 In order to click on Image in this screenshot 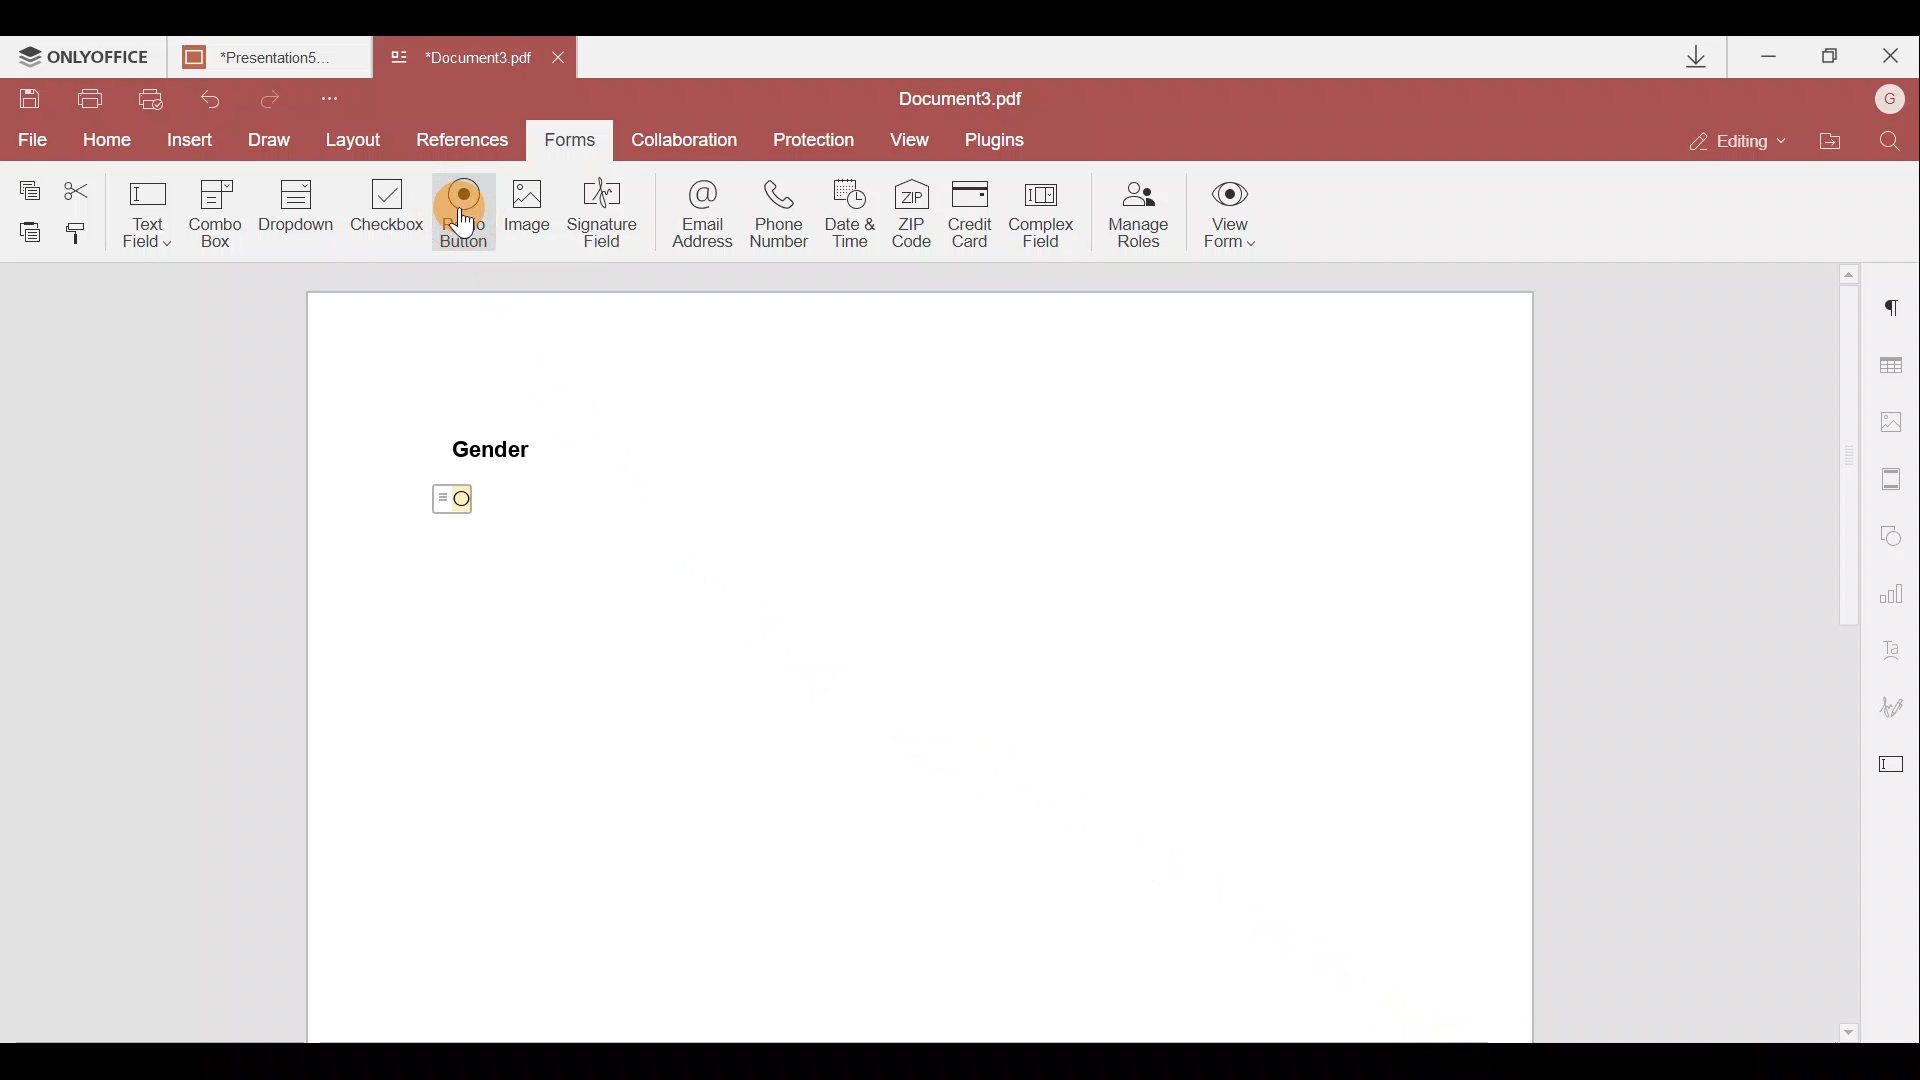, I will do `click(529, 226)`.